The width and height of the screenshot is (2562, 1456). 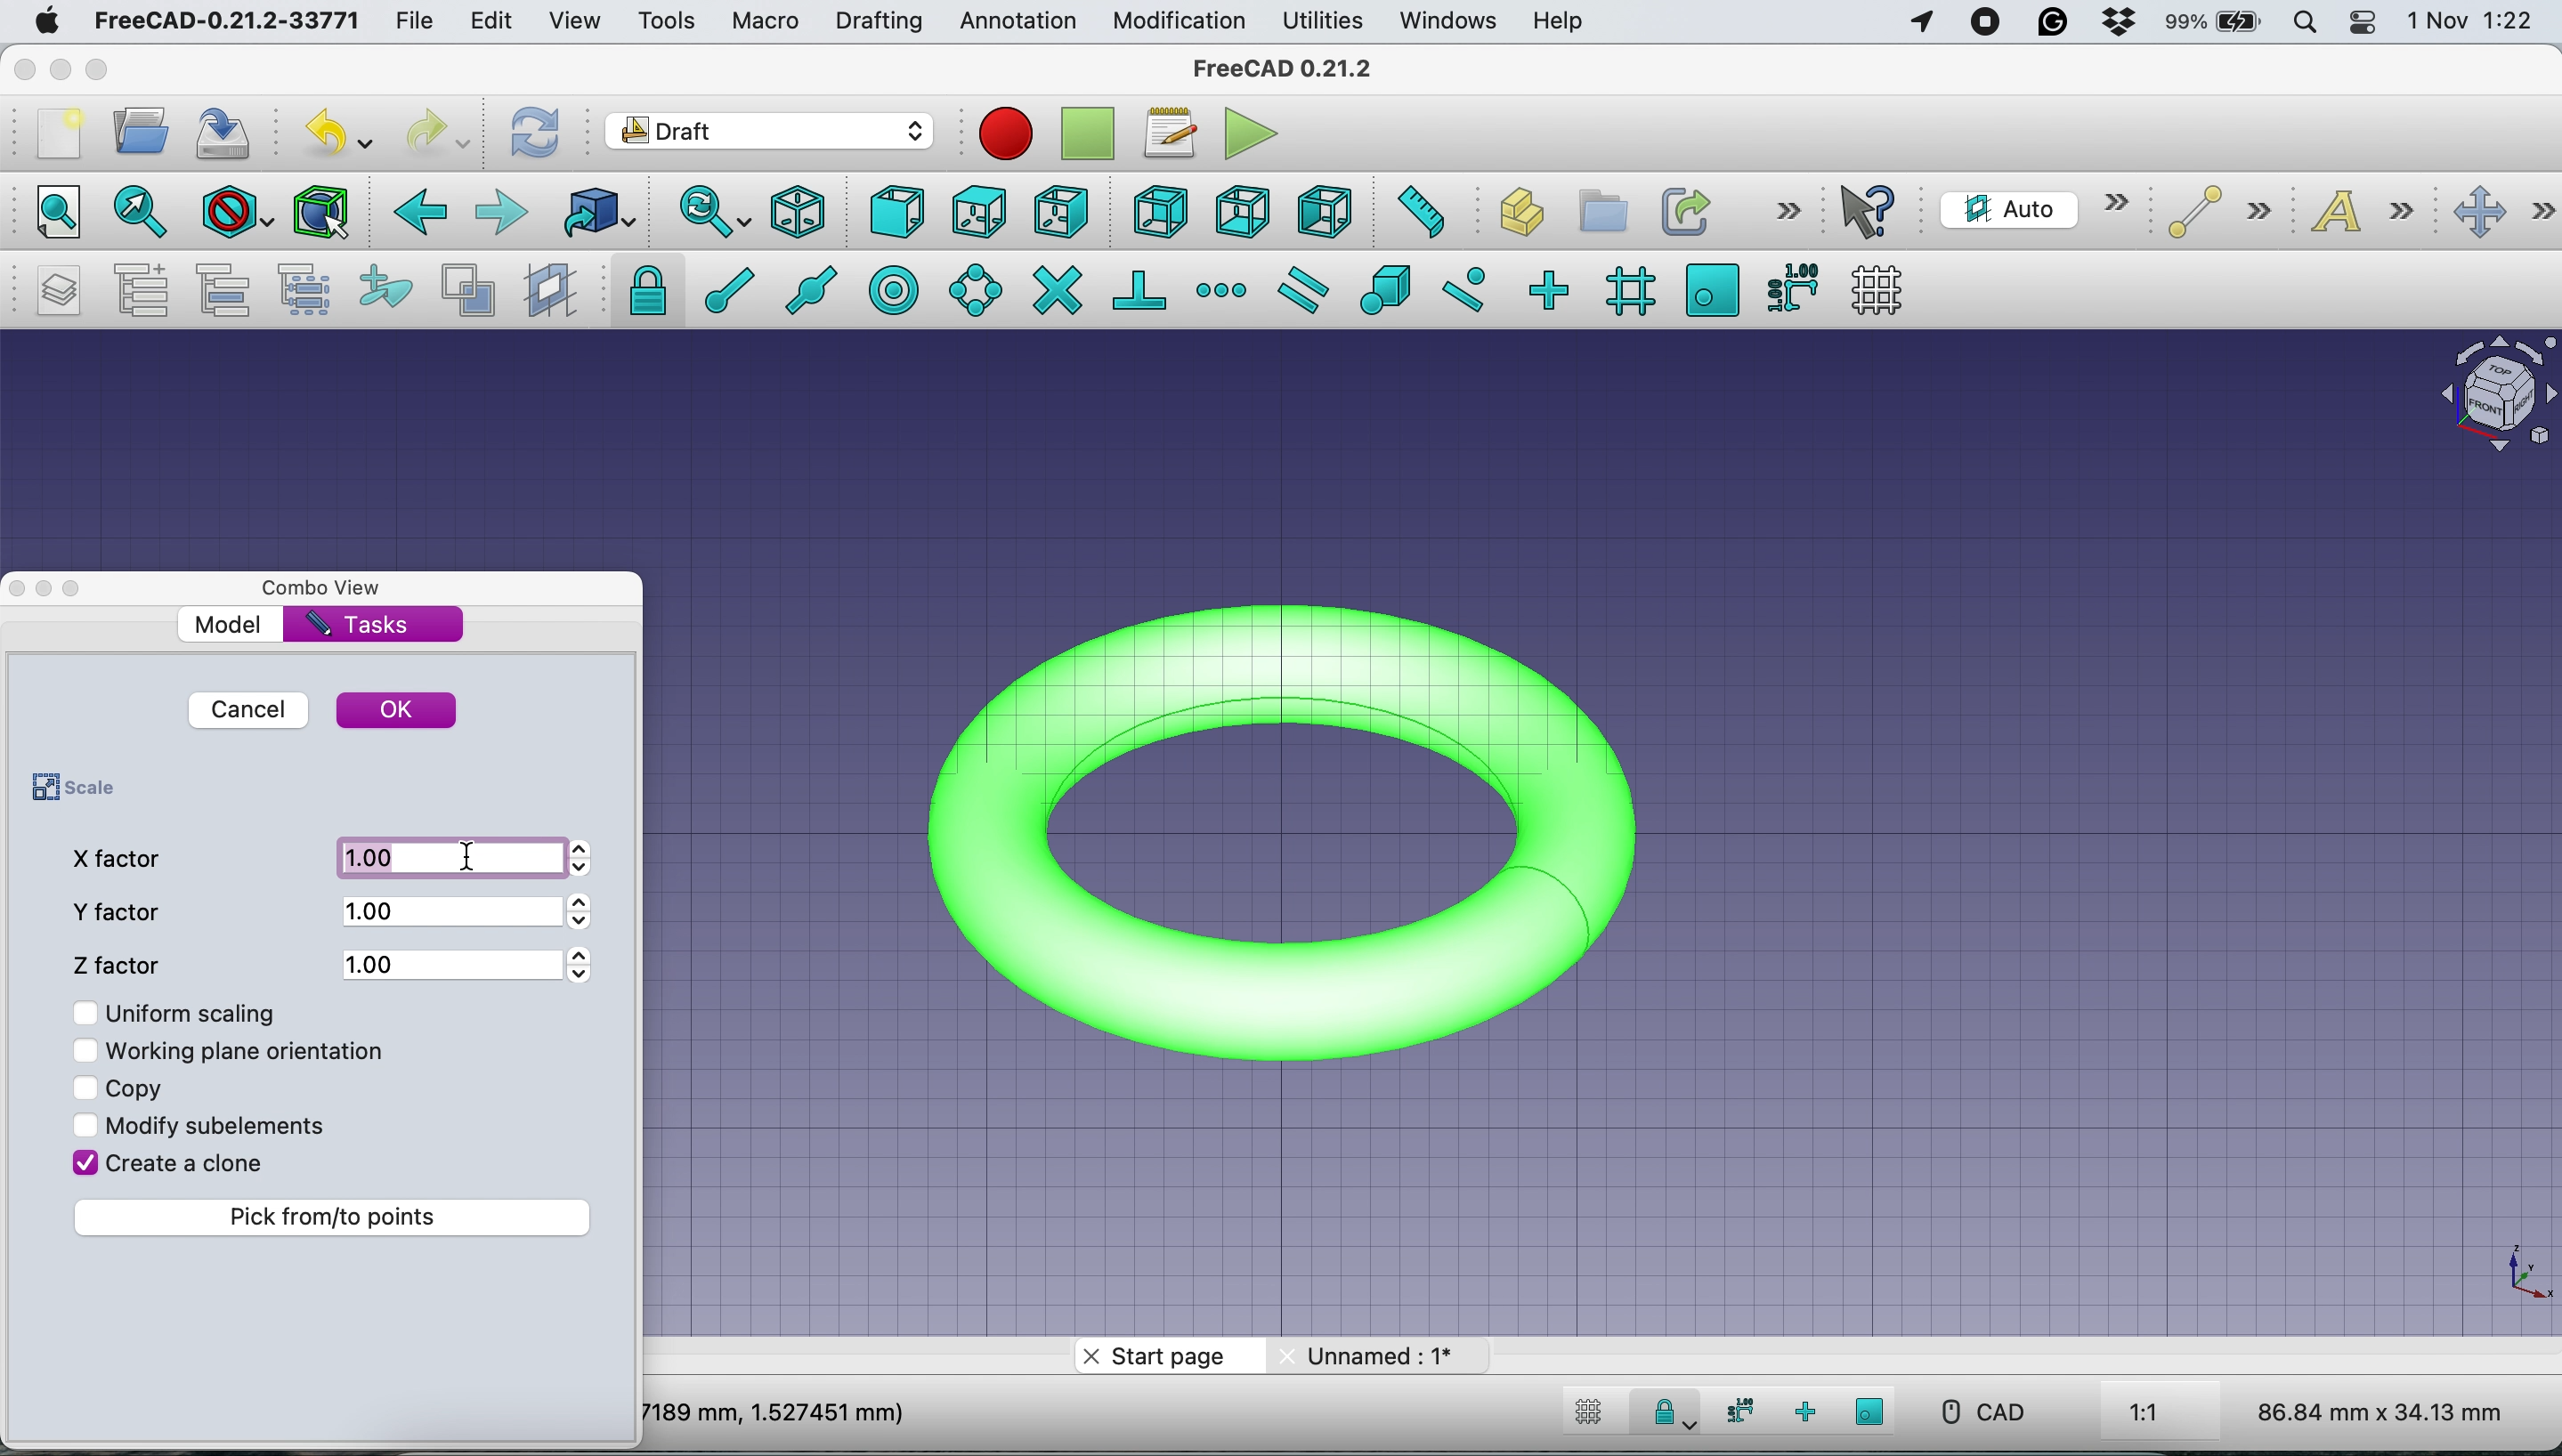 What do you see at coordinates (338, 1217) in the screenshot?
I see `pick from to points` at bounding box center [338, 1217].